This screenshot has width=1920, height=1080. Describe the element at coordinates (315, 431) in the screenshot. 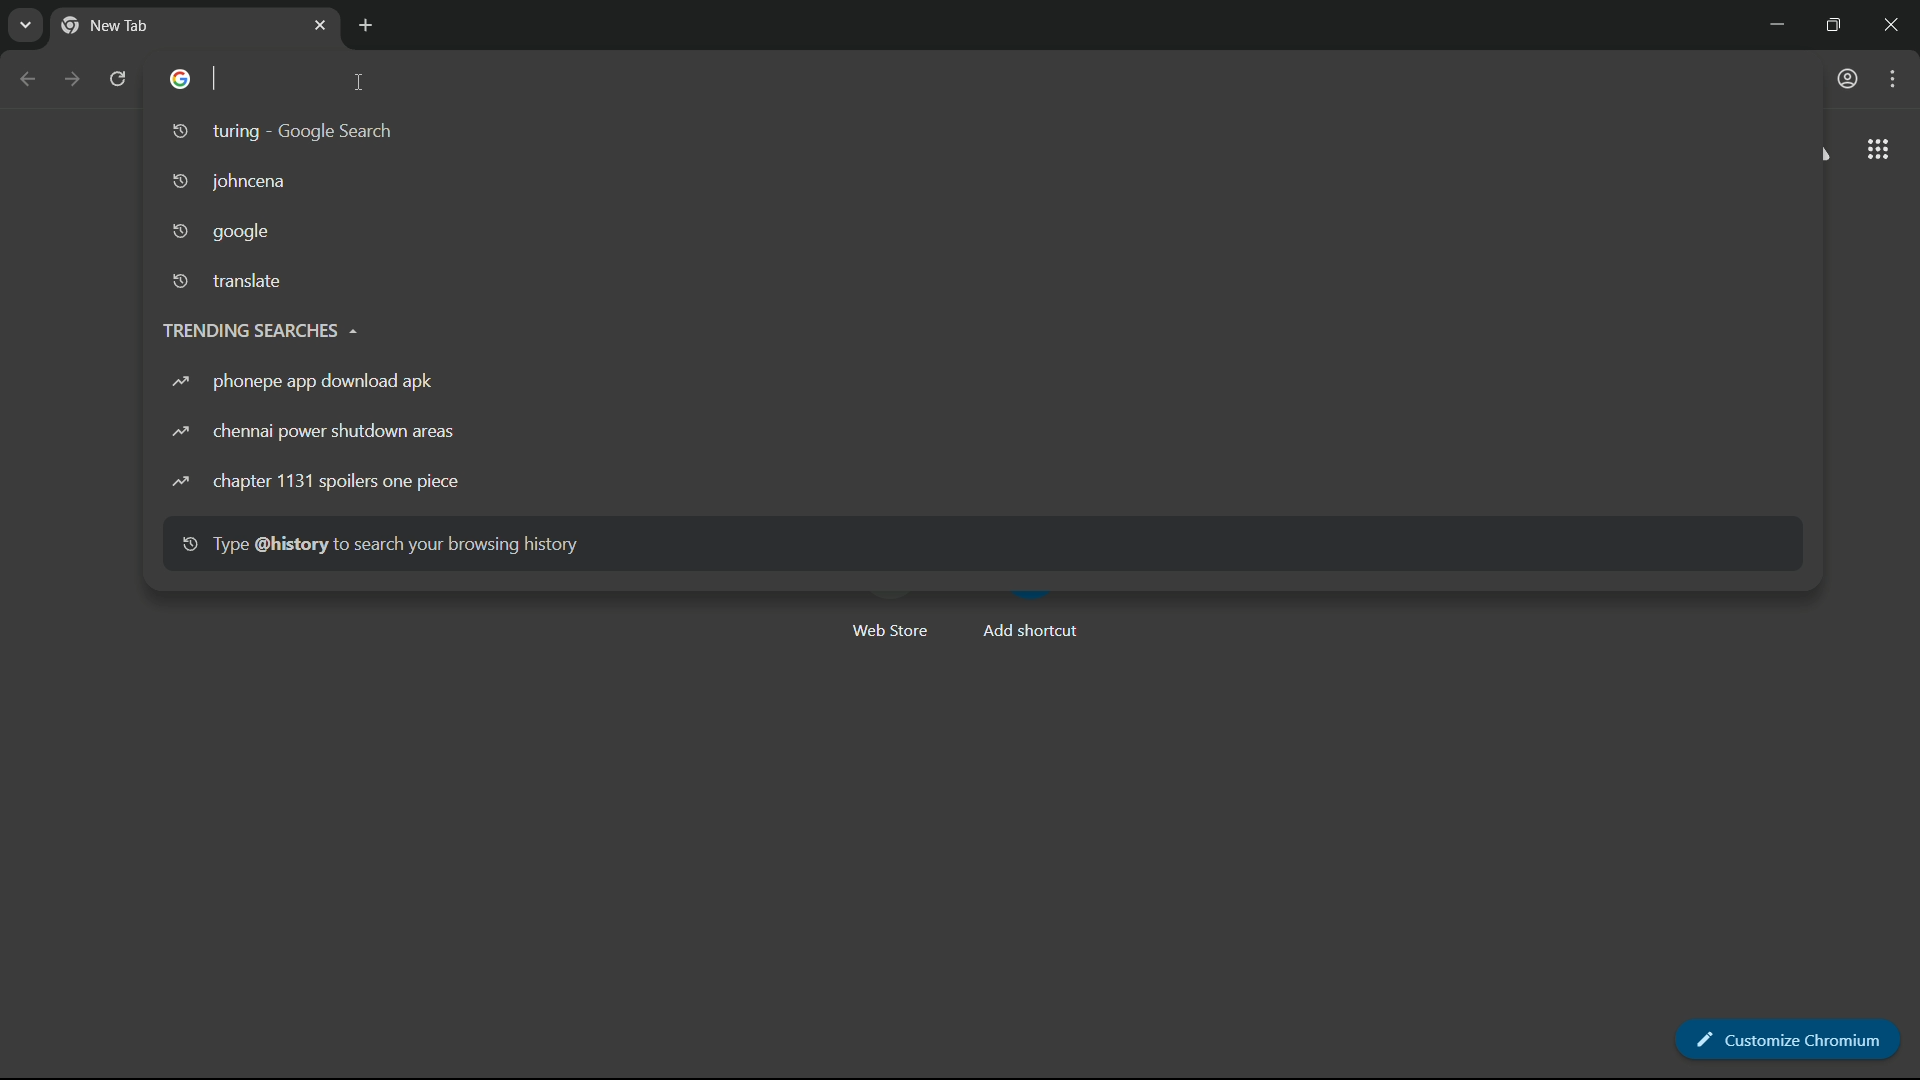

I see `chennai power shutdown areas` at that location.